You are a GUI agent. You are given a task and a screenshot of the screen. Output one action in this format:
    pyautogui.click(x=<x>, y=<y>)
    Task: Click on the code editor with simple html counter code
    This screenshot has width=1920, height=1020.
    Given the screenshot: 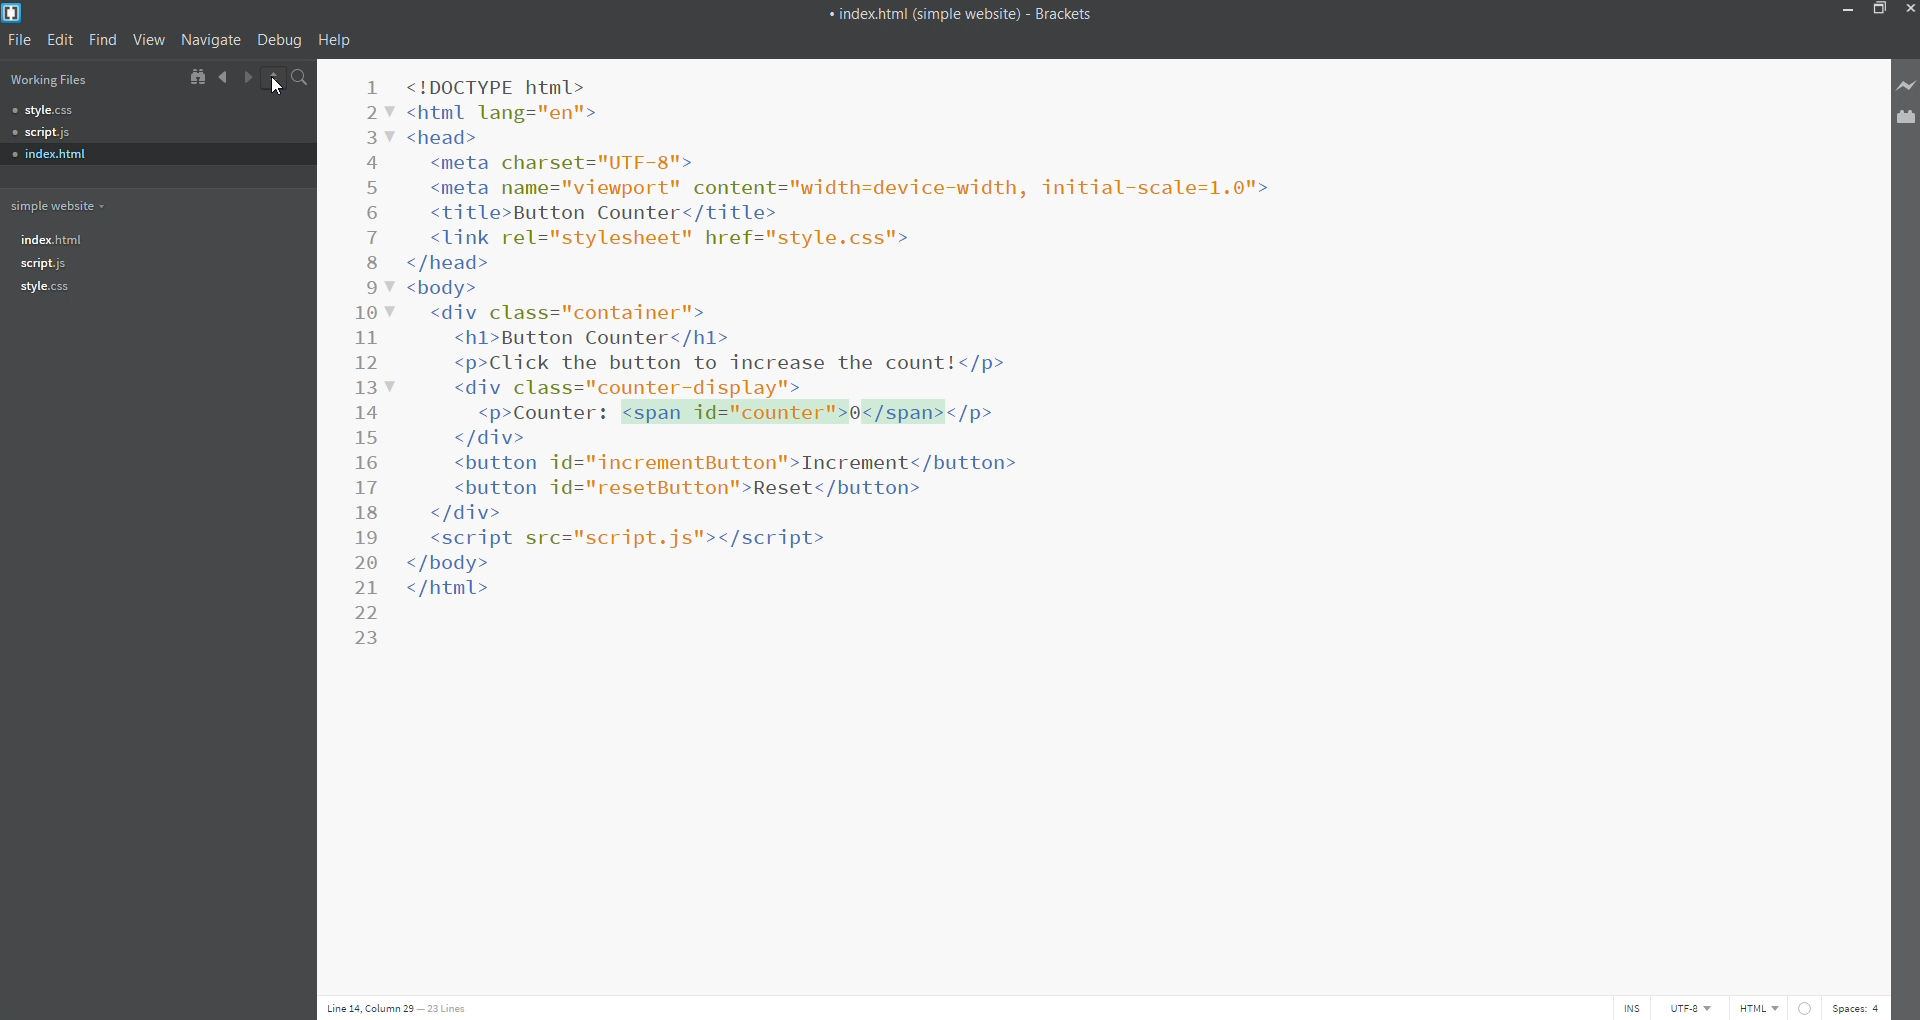 What is the action you would take?
    pyautogui.click(x=1126, y=492)
    